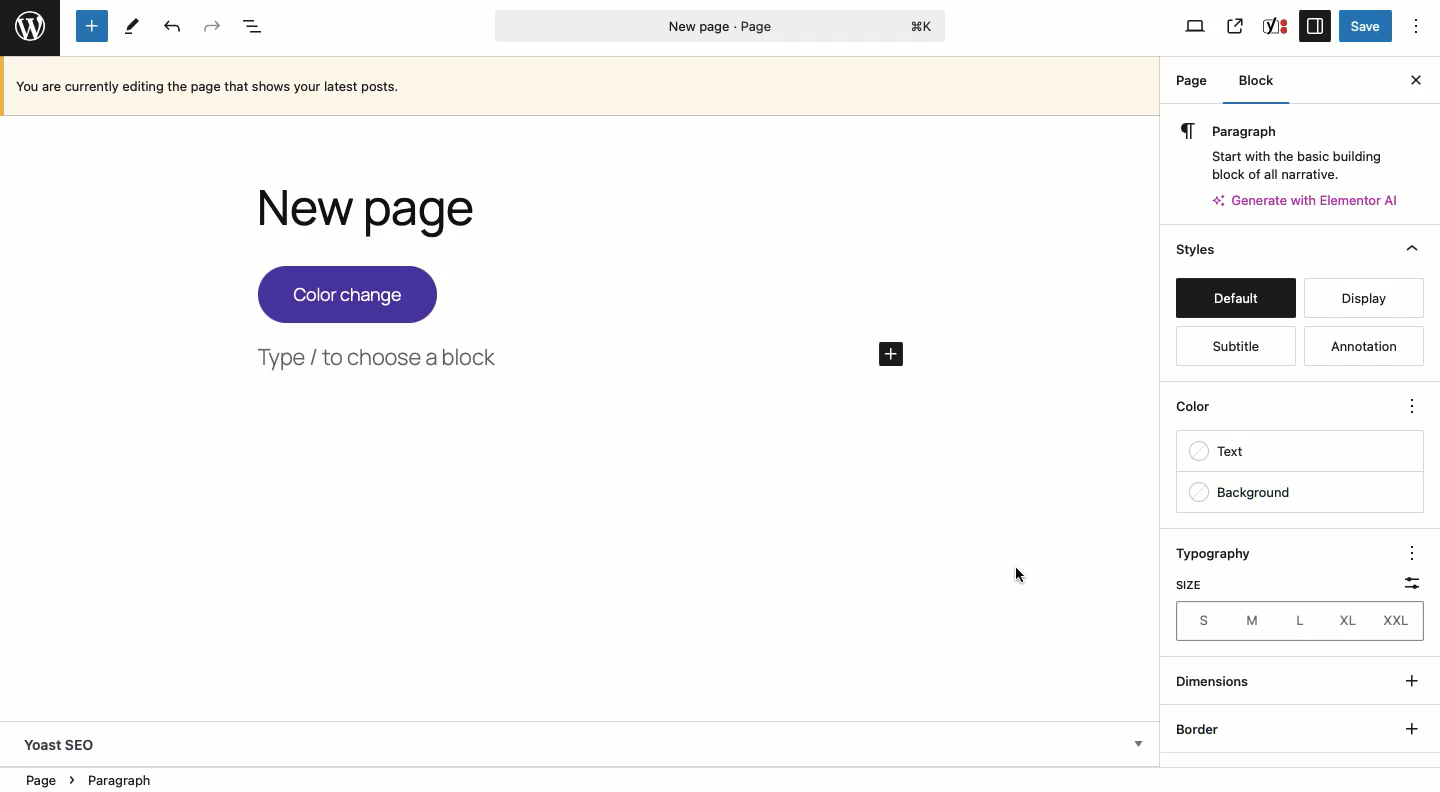  Describe the element at coordinates (1018, 573) in the screenshot. I see `curosr` at that location.